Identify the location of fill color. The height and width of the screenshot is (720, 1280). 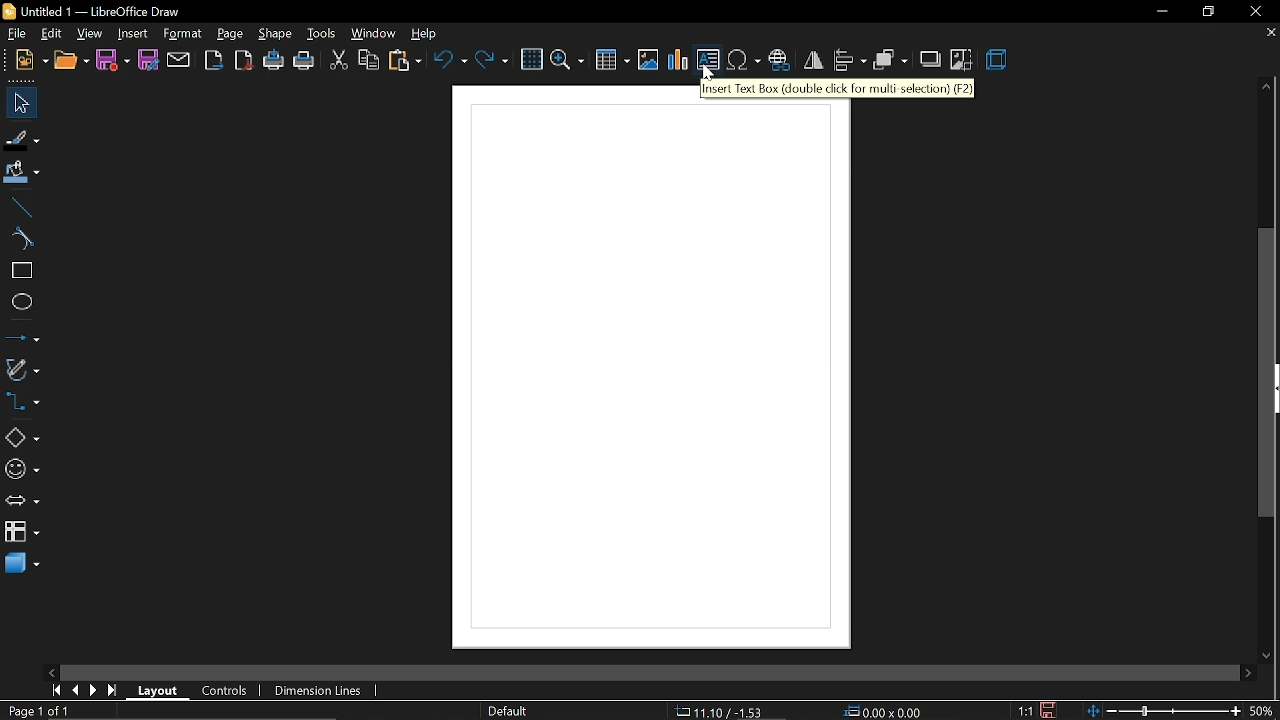
(20, 174).